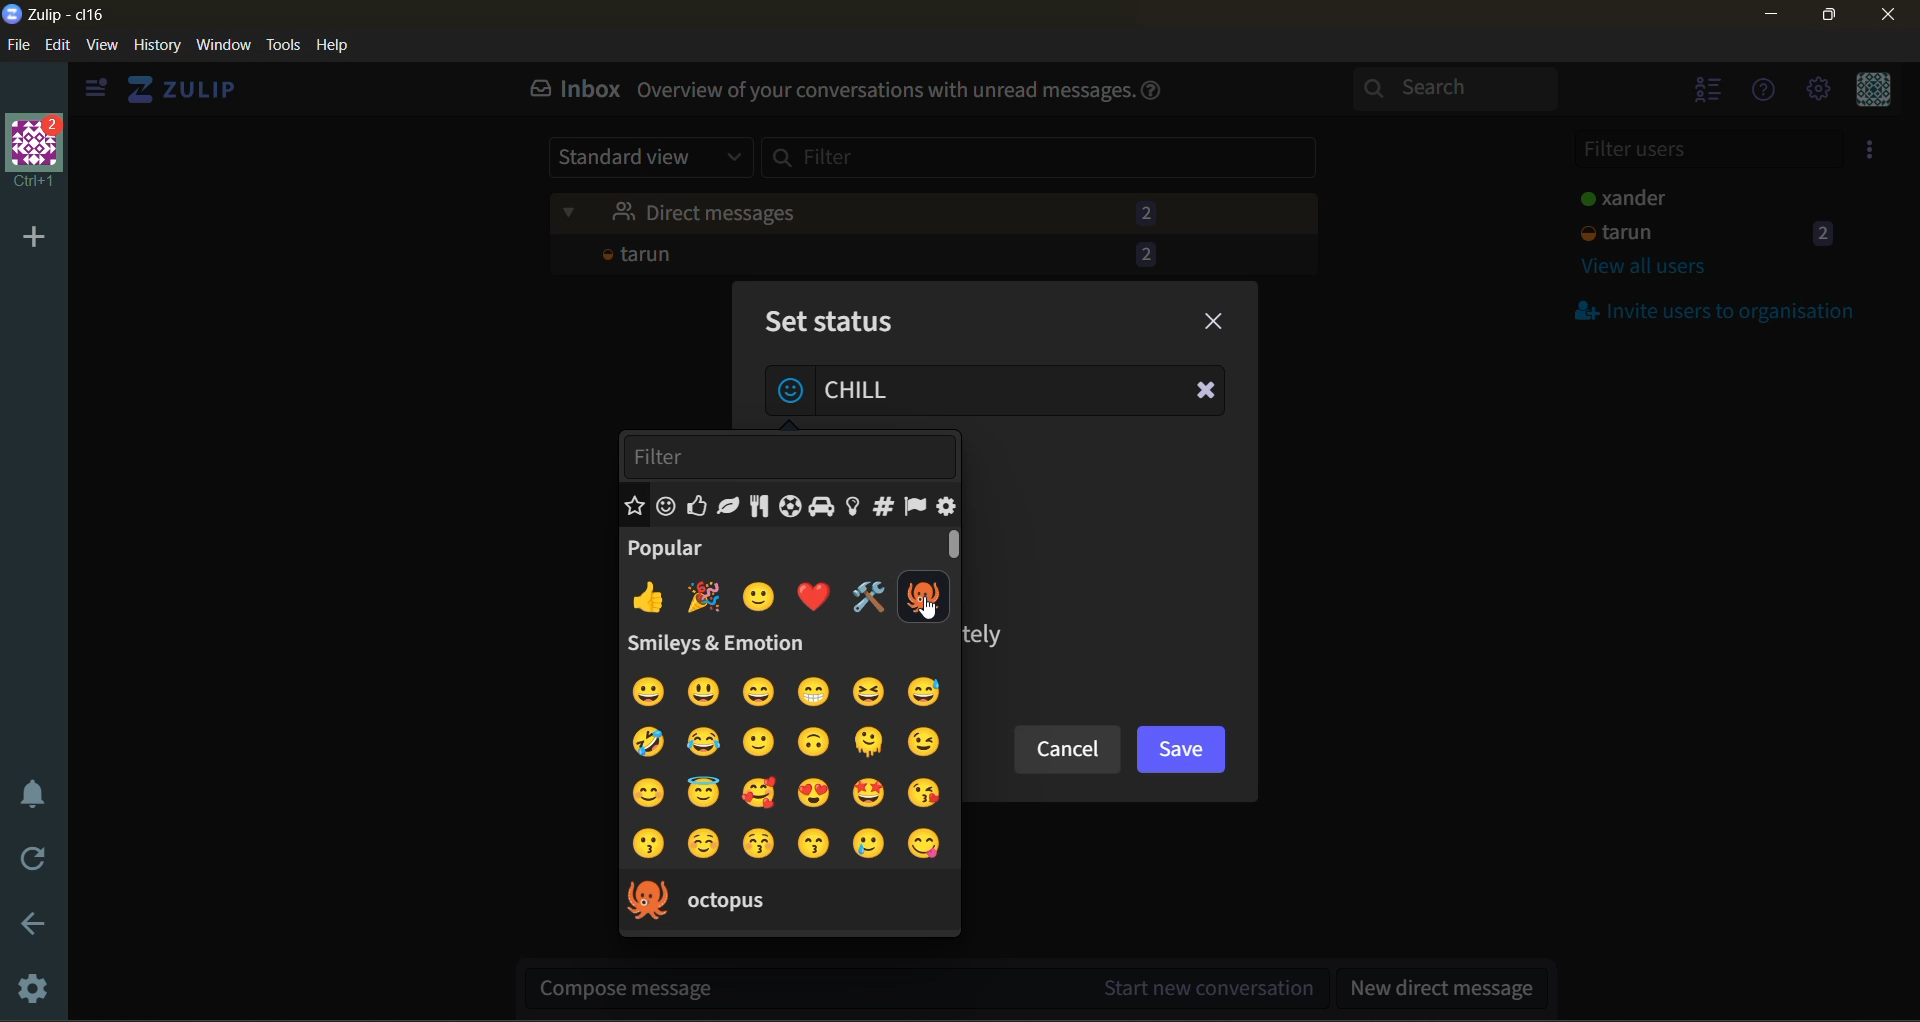  What do you see at coordinates (32, 234) in the screenshot?
I see `add a new organisation` at bounding box center [32, 234].